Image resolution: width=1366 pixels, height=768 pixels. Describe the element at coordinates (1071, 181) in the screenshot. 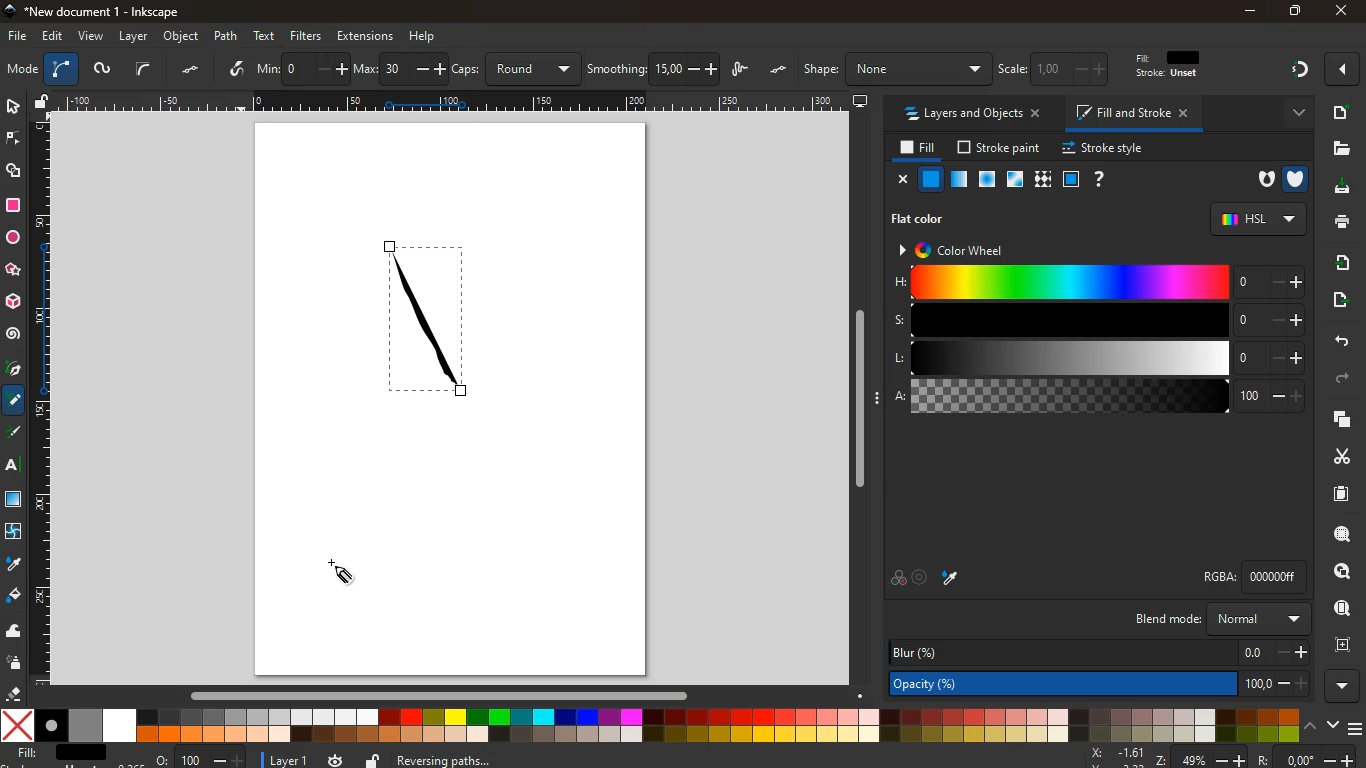

I see `square` at that location.